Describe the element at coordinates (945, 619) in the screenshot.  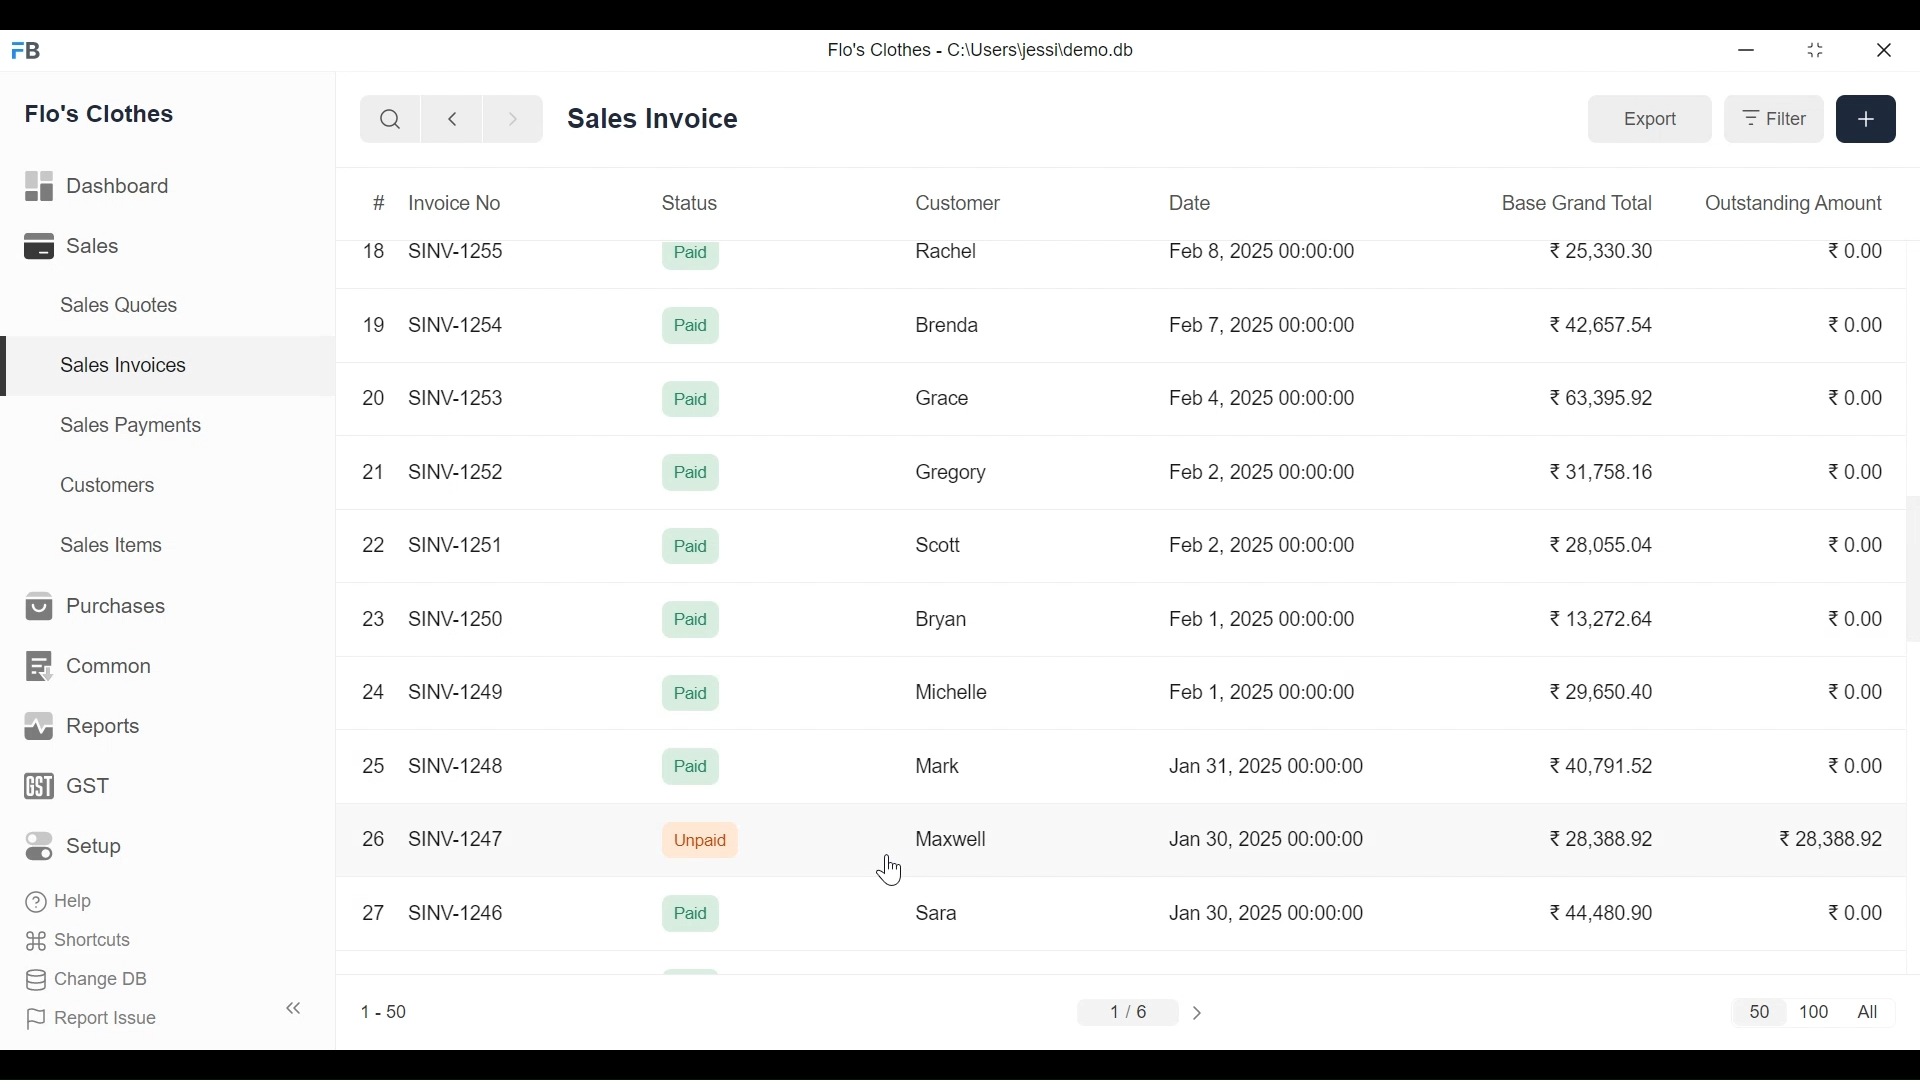
I see `Bryan` at that location.